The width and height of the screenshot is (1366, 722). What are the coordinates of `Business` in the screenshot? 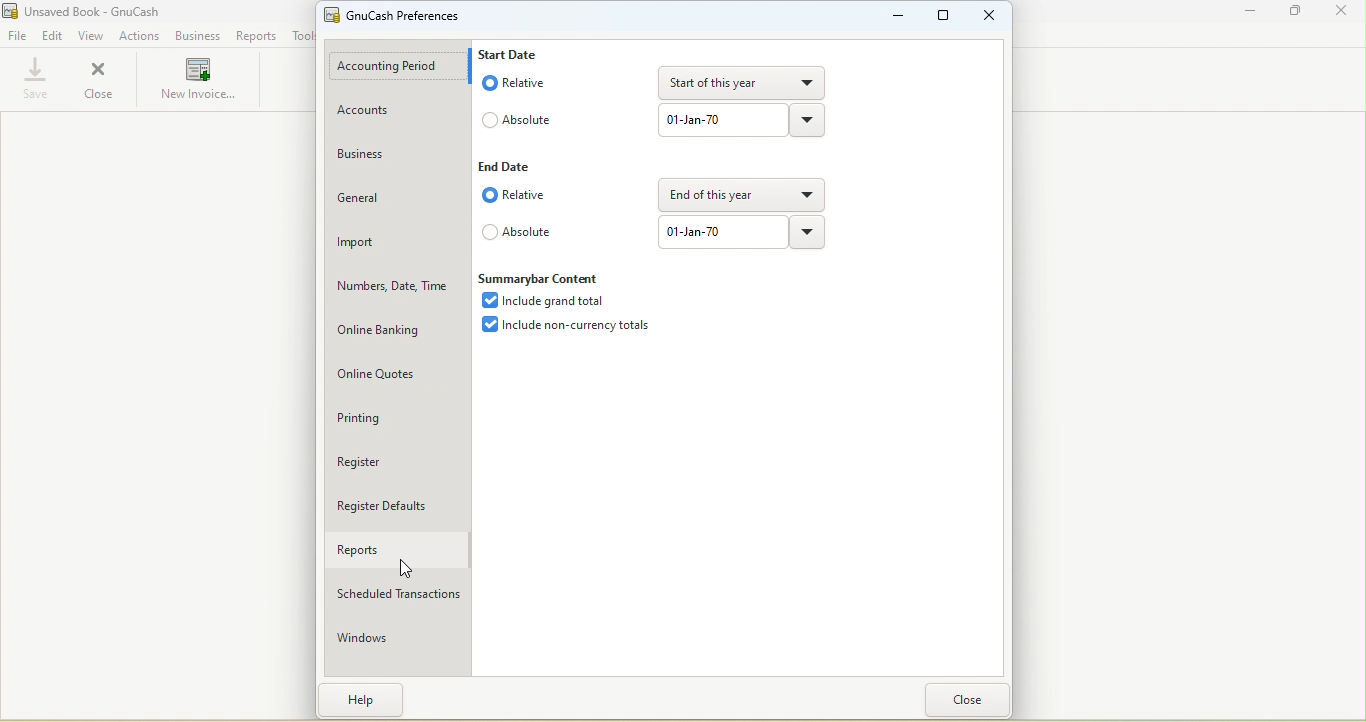 It's located at (395, 156).